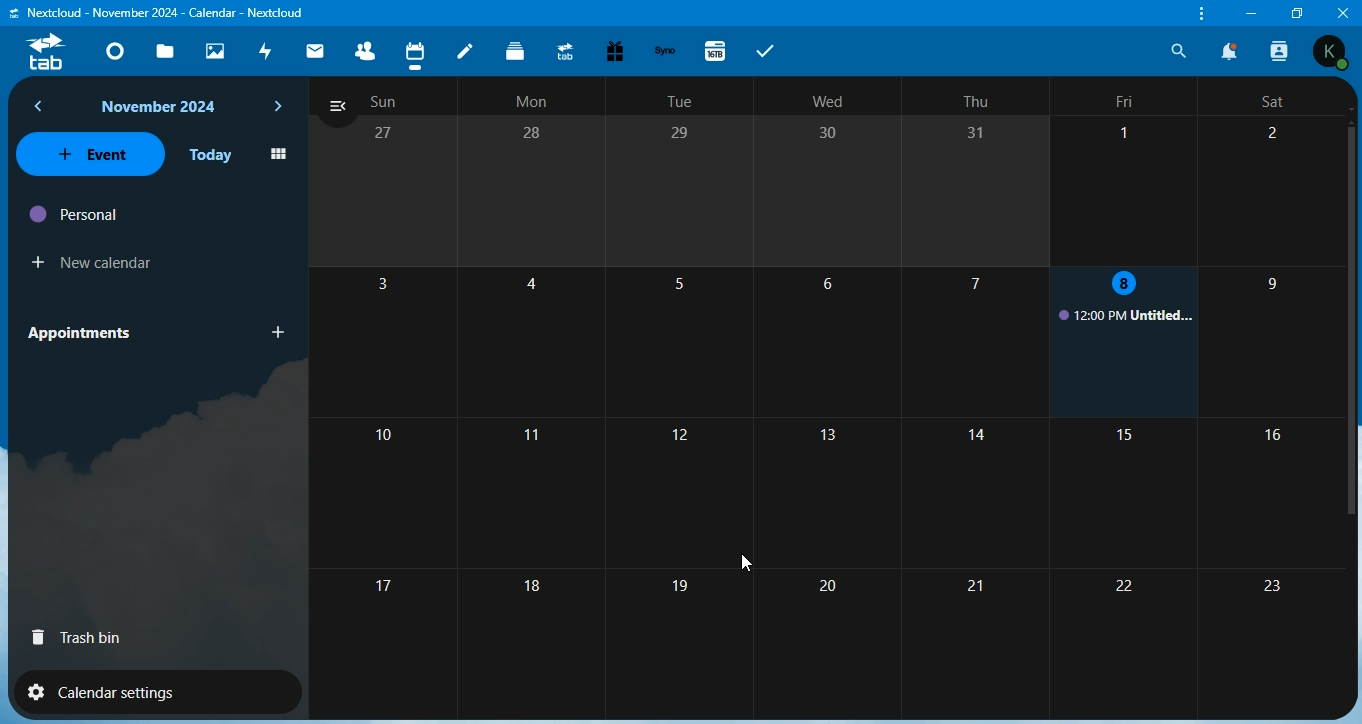 The image size is (1362, 724). What do you see at coordinates (55, 52) in the screenshot?
I see `tab` at bounding box center [55, 52].